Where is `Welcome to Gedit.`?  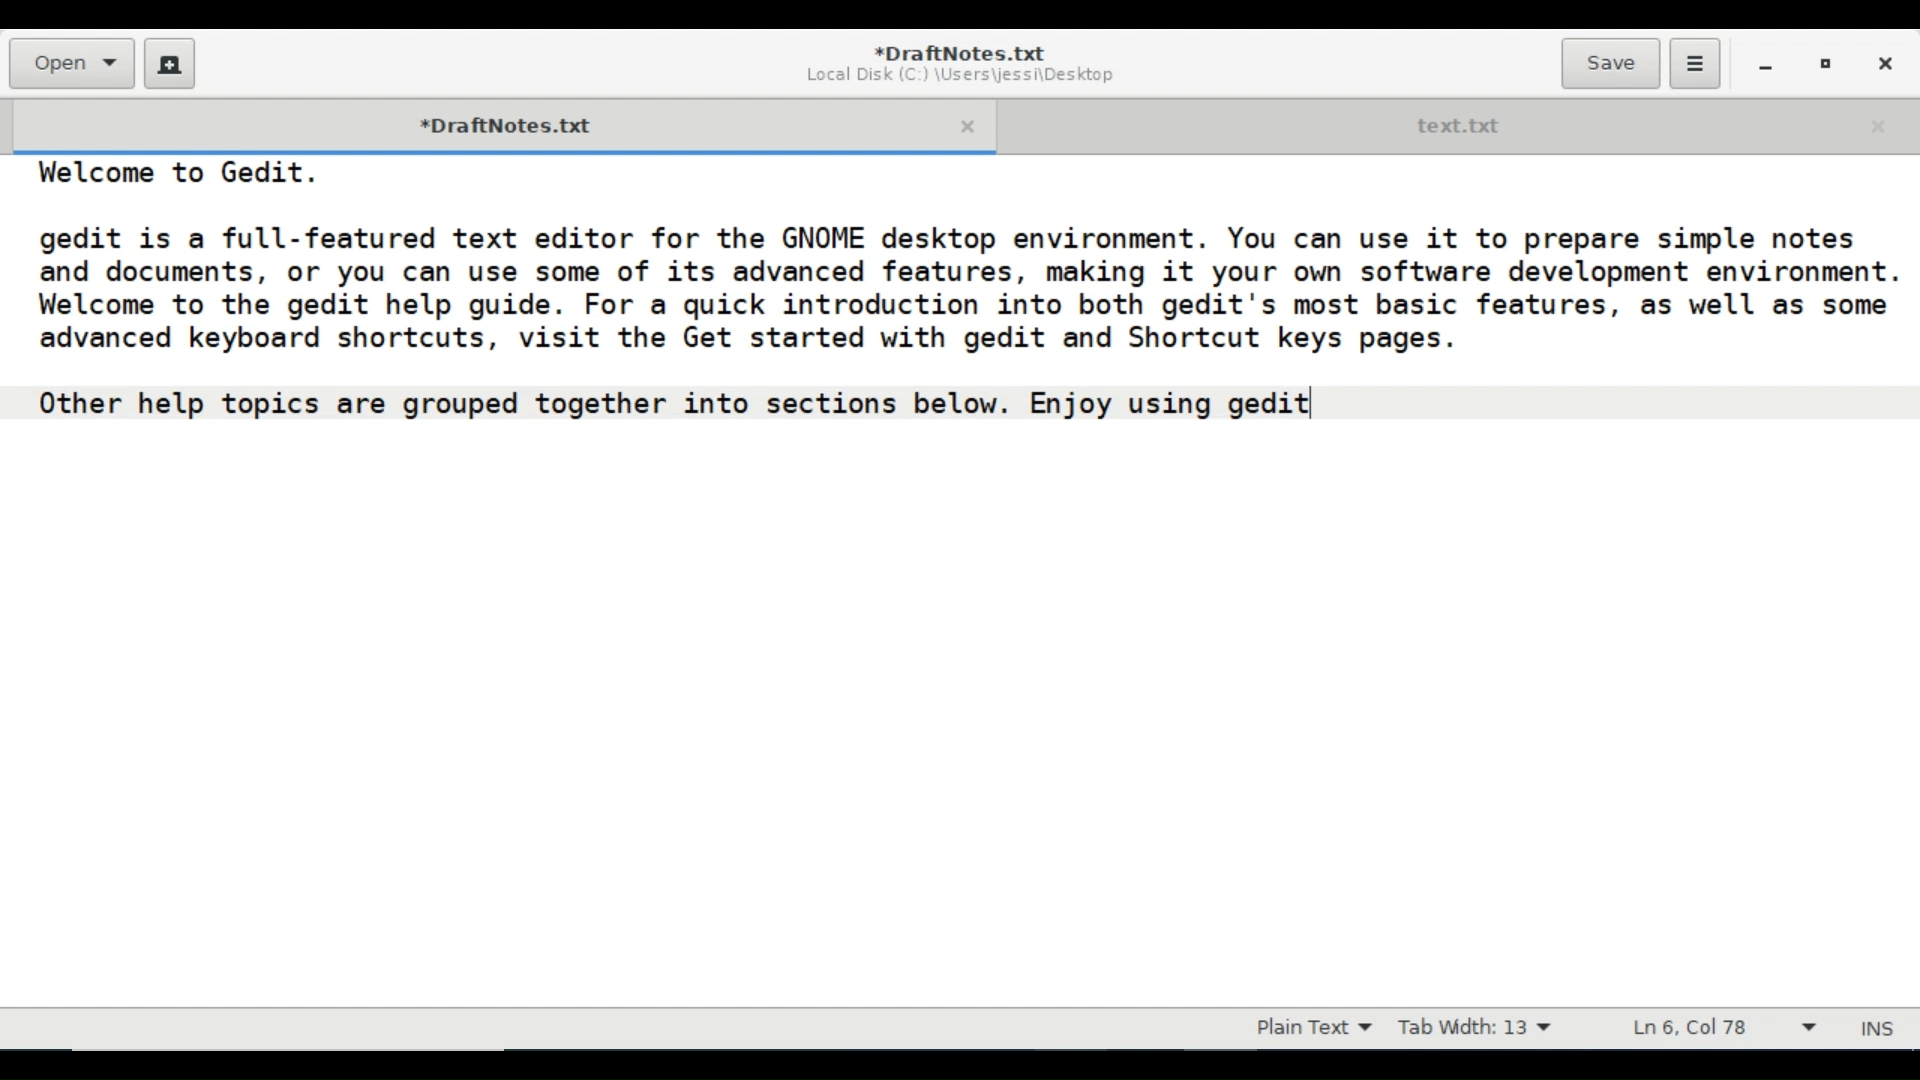 Welcome to Gedit. is located at coordinates (180, 173).